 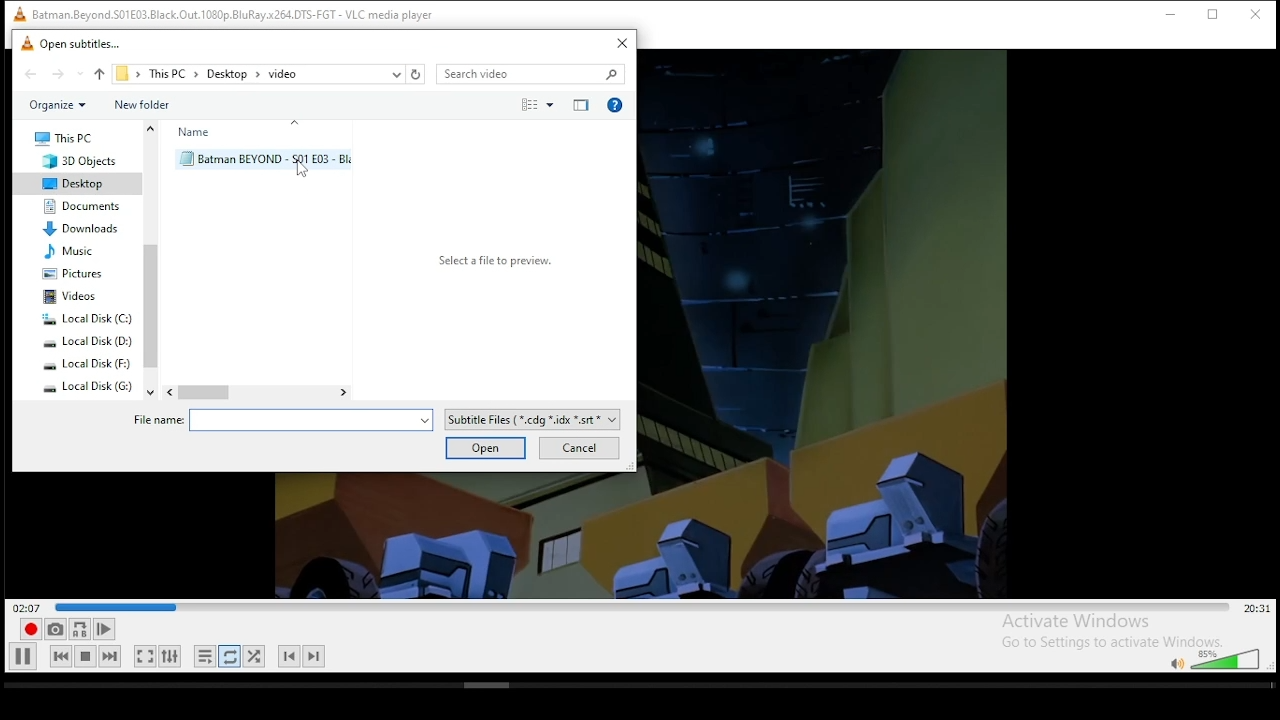 What do you see at coordinates (856, 318) in the screenshot?
I see `video preview` at bounding box center [856, 318].